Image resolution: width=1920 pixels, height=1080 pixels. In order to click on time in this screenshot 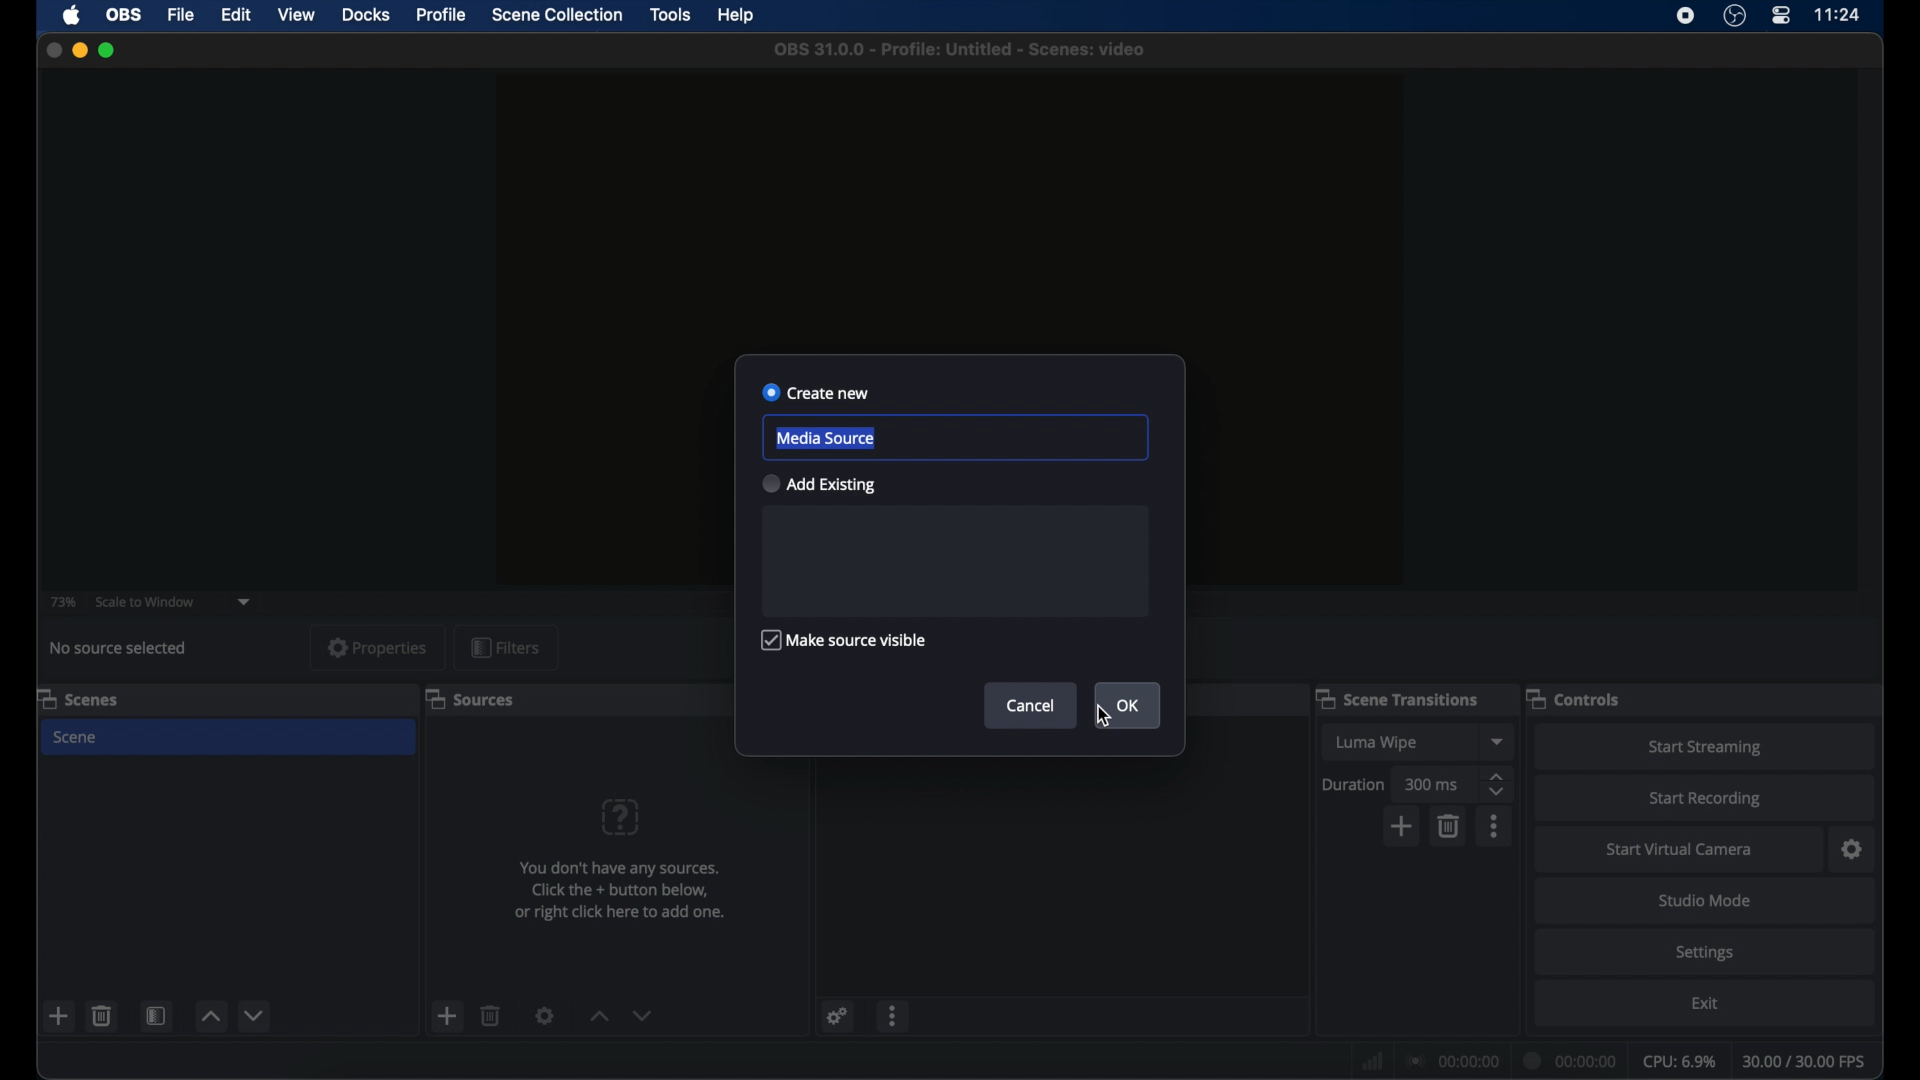, I will do `click(1837, 15)`.